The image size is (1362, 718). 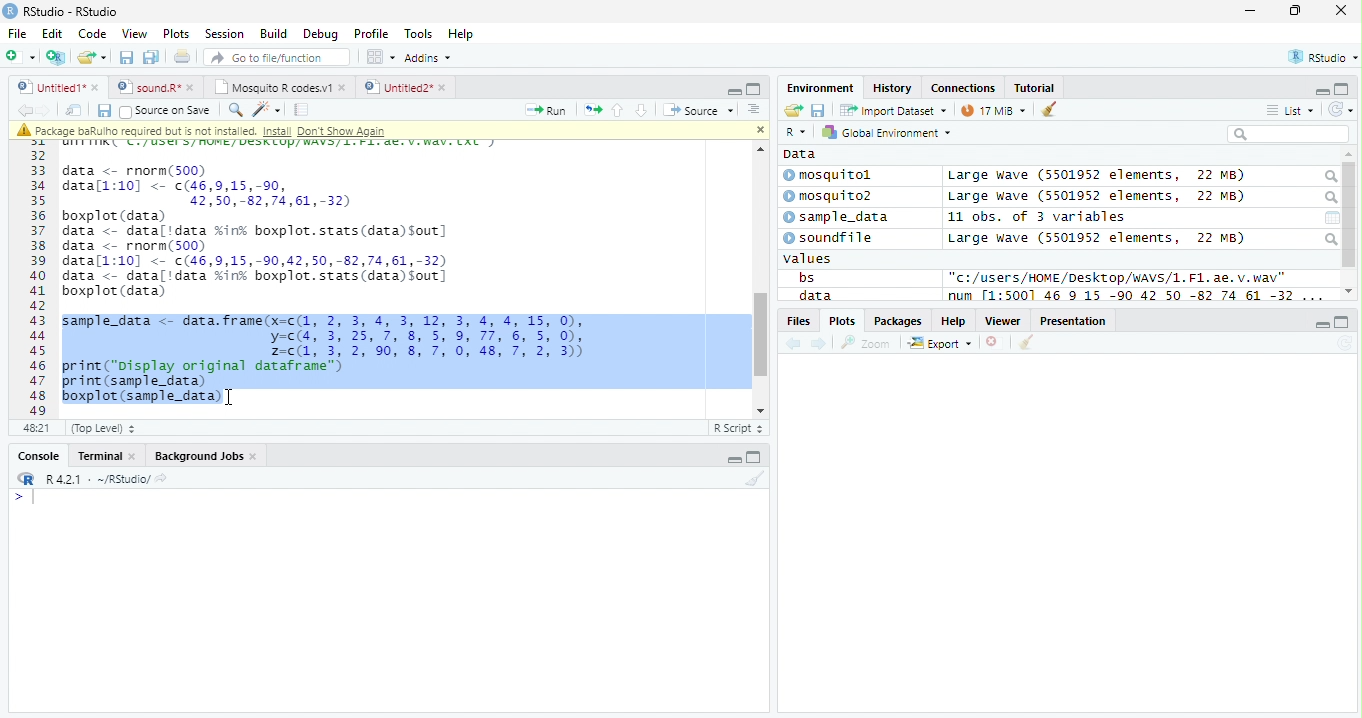 What do you see at coordinates (758, 149) in the screenshot?
I see `scroll up` at bounding box center [758, 149].